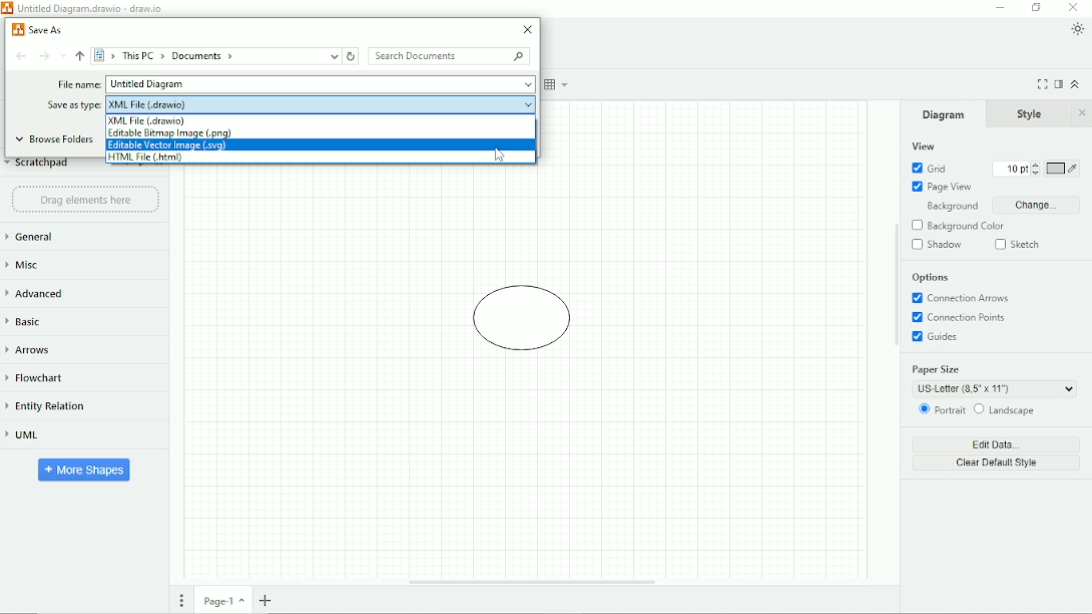  Describe the element at coordinates (53, 140) in the screenshot. I see `Browse Folders` at that location.